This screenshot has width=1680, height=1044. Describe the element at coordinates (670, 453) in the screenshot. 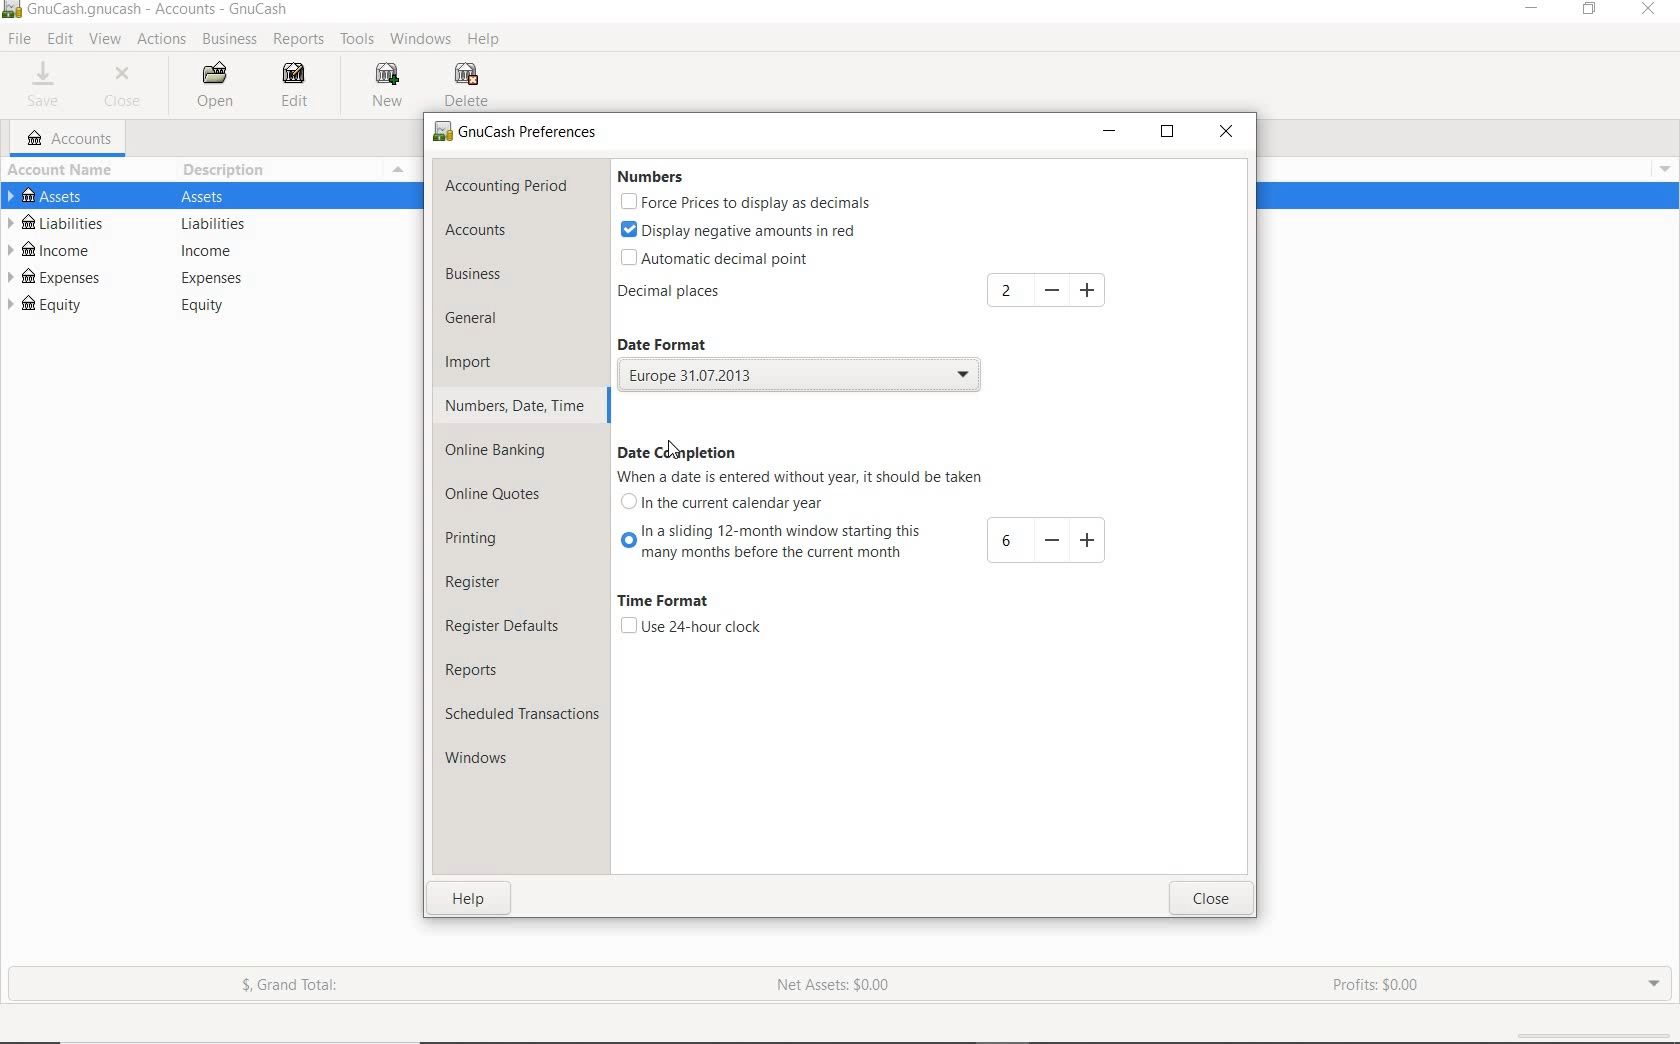

I see `Cursor` at that location.